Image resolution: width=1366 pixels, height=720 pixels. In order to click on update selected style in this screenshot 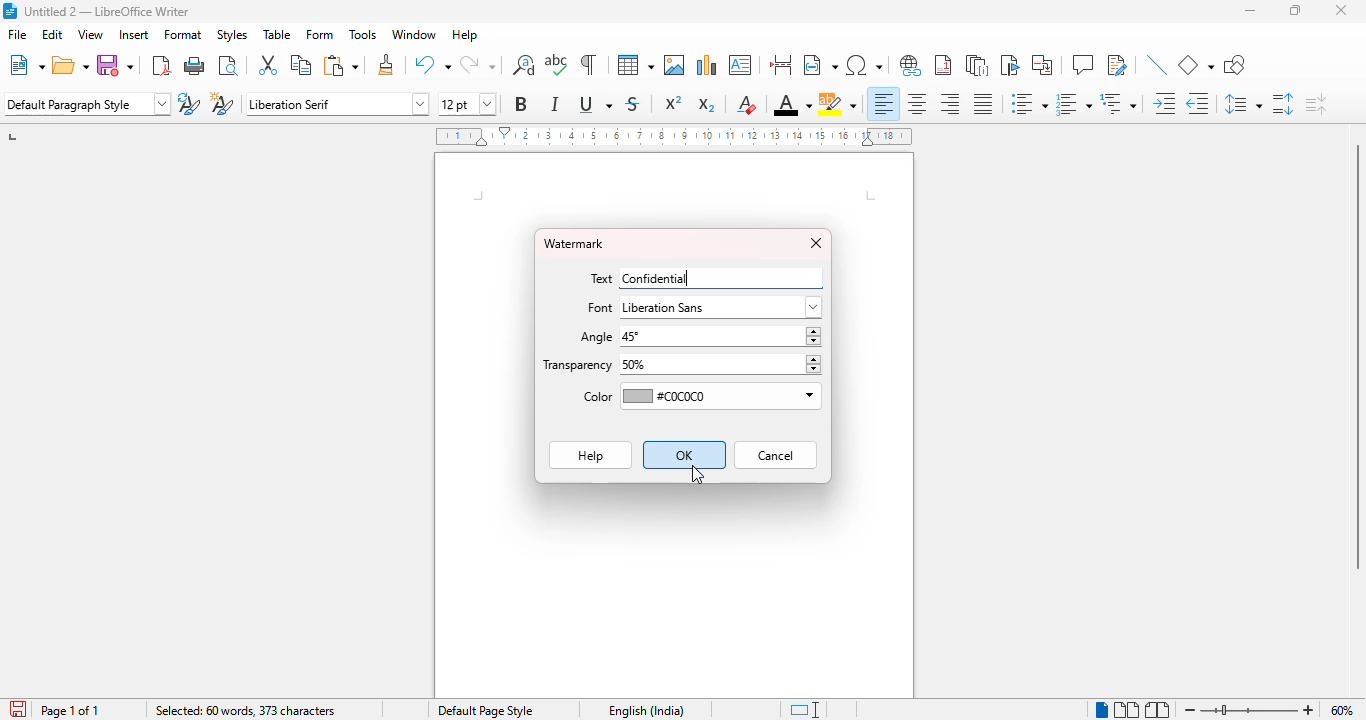, I will do `click(188, 103)`.